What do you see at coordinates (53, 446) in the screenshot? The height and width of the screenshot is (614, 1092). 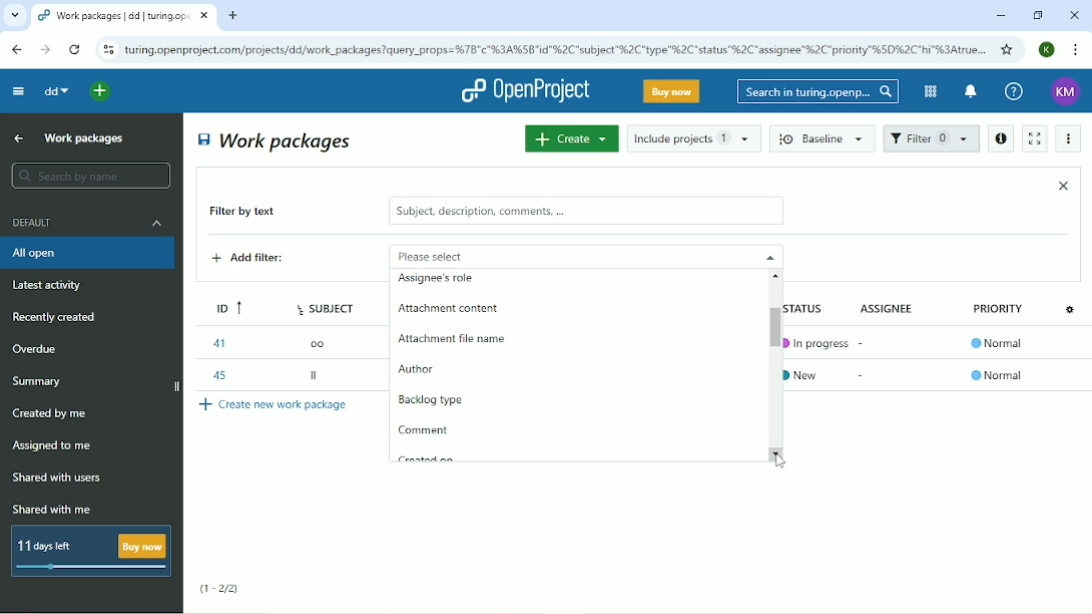 I see `Assigned to me` at bounding box center [53, 446].